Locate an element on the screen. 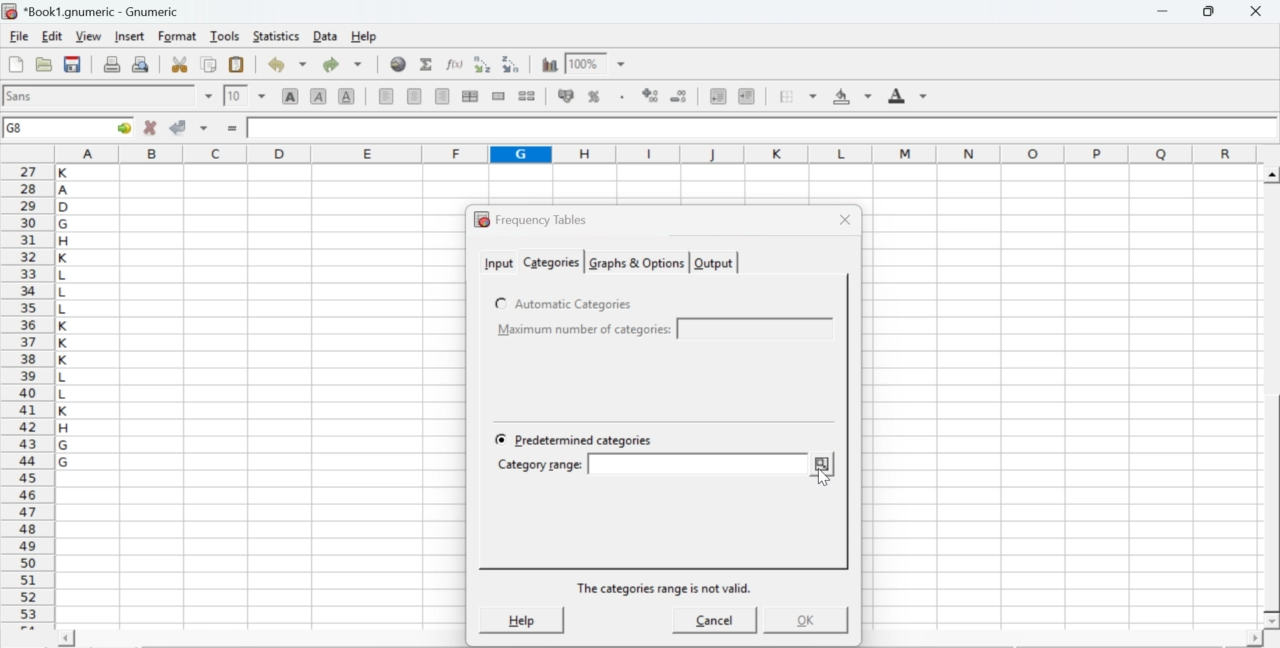 Image resolution: width=1280 pixels, height=648 pixels. column names is located at coordinates (653, 152).